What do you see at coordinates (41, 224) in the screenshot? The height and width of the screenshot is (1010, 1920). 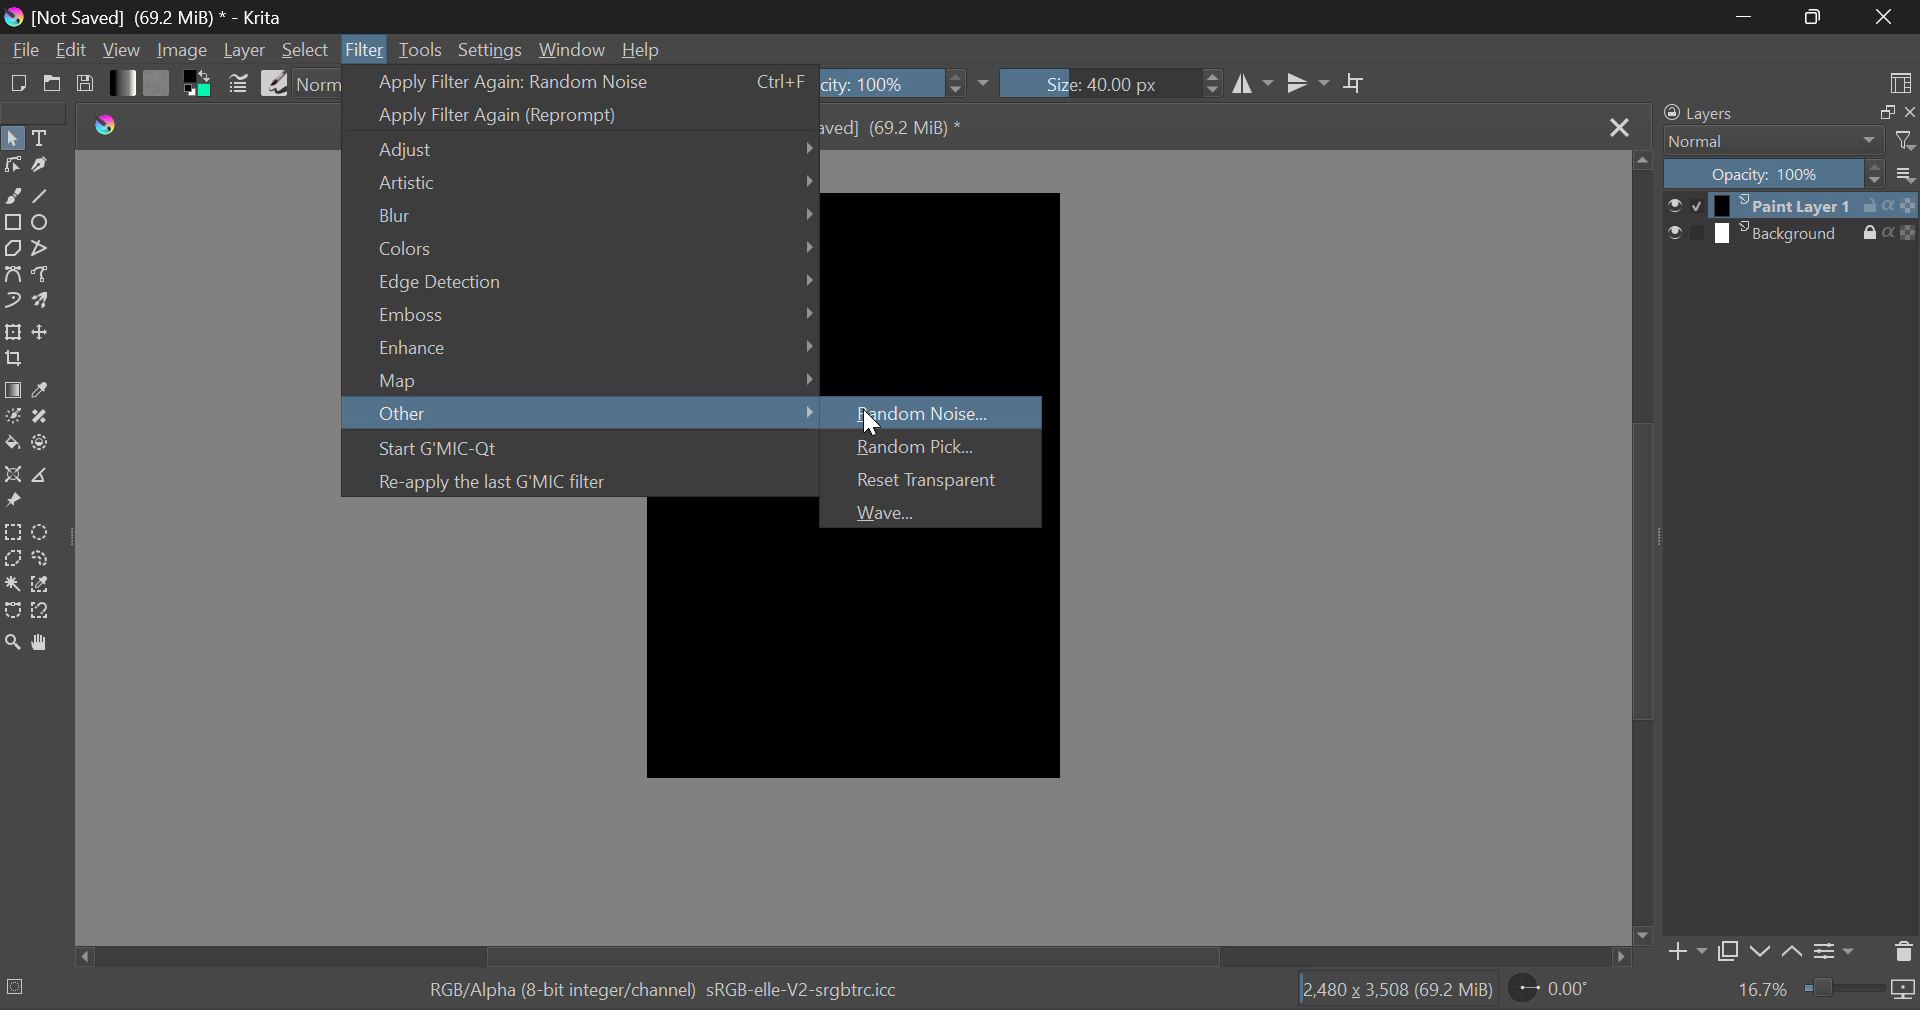 I see `Ellipses` at bounding box center [41, 224].